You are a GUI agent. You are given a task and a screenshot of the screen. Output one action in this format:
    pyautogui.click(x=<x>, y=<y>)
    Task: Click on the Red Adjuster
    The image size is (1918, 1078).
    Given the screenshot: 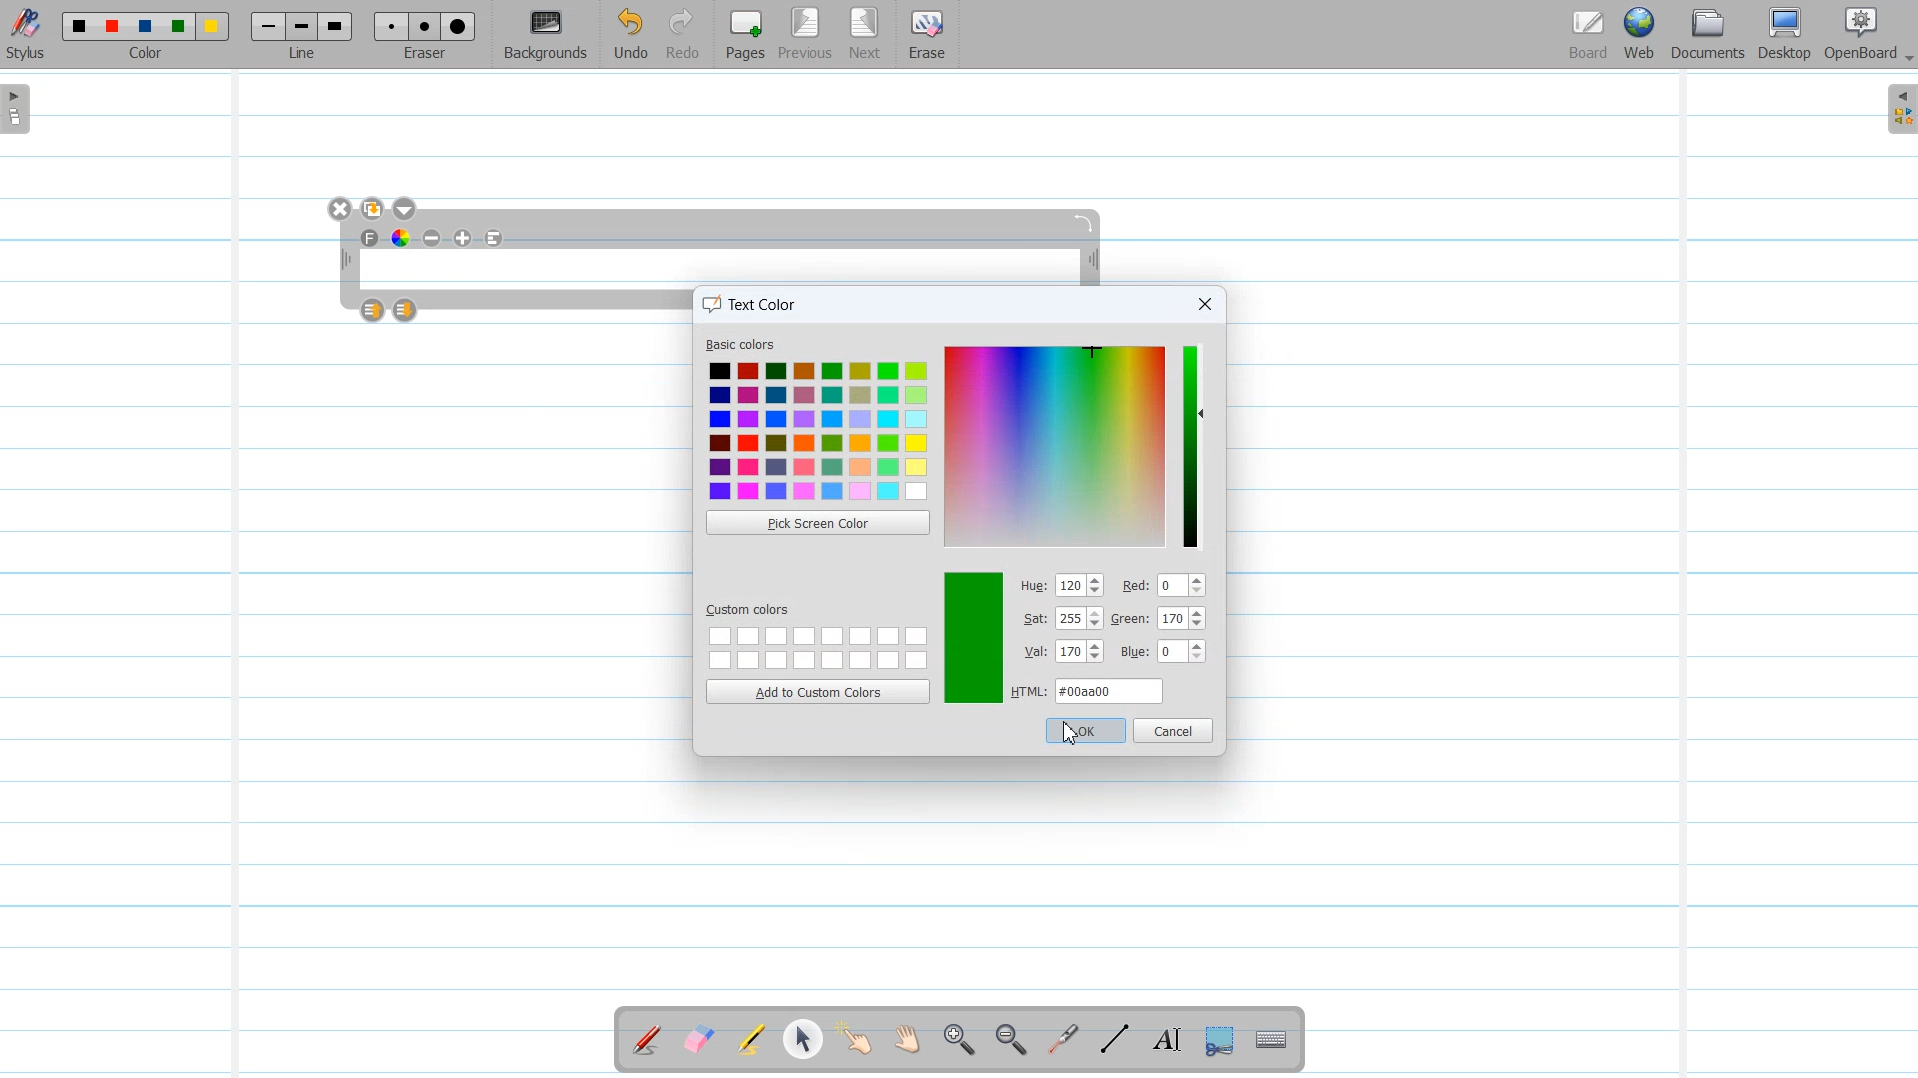 What is the action you would take?
    pyautogui.click(x=1164, y=586)
    